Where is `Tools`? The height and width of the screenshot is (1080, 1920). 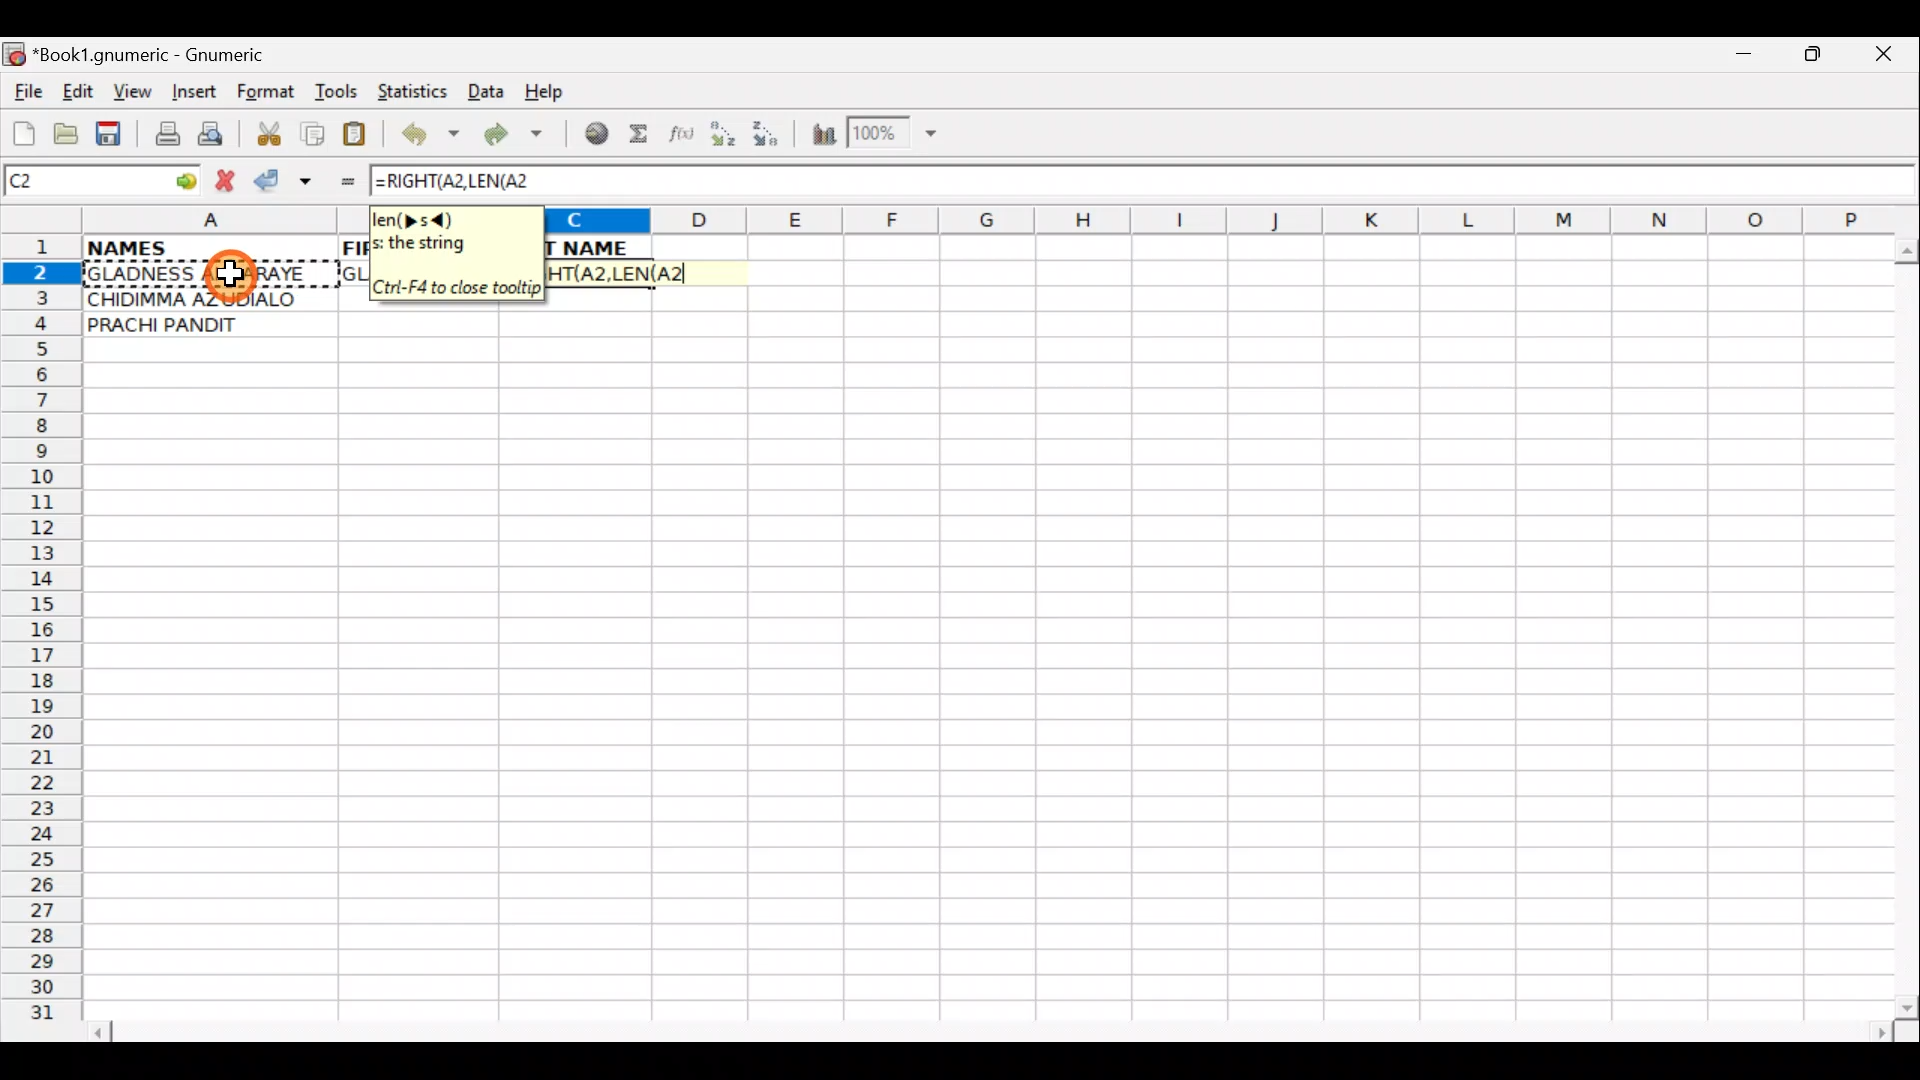 Tools is located at coordinates (338, 92).